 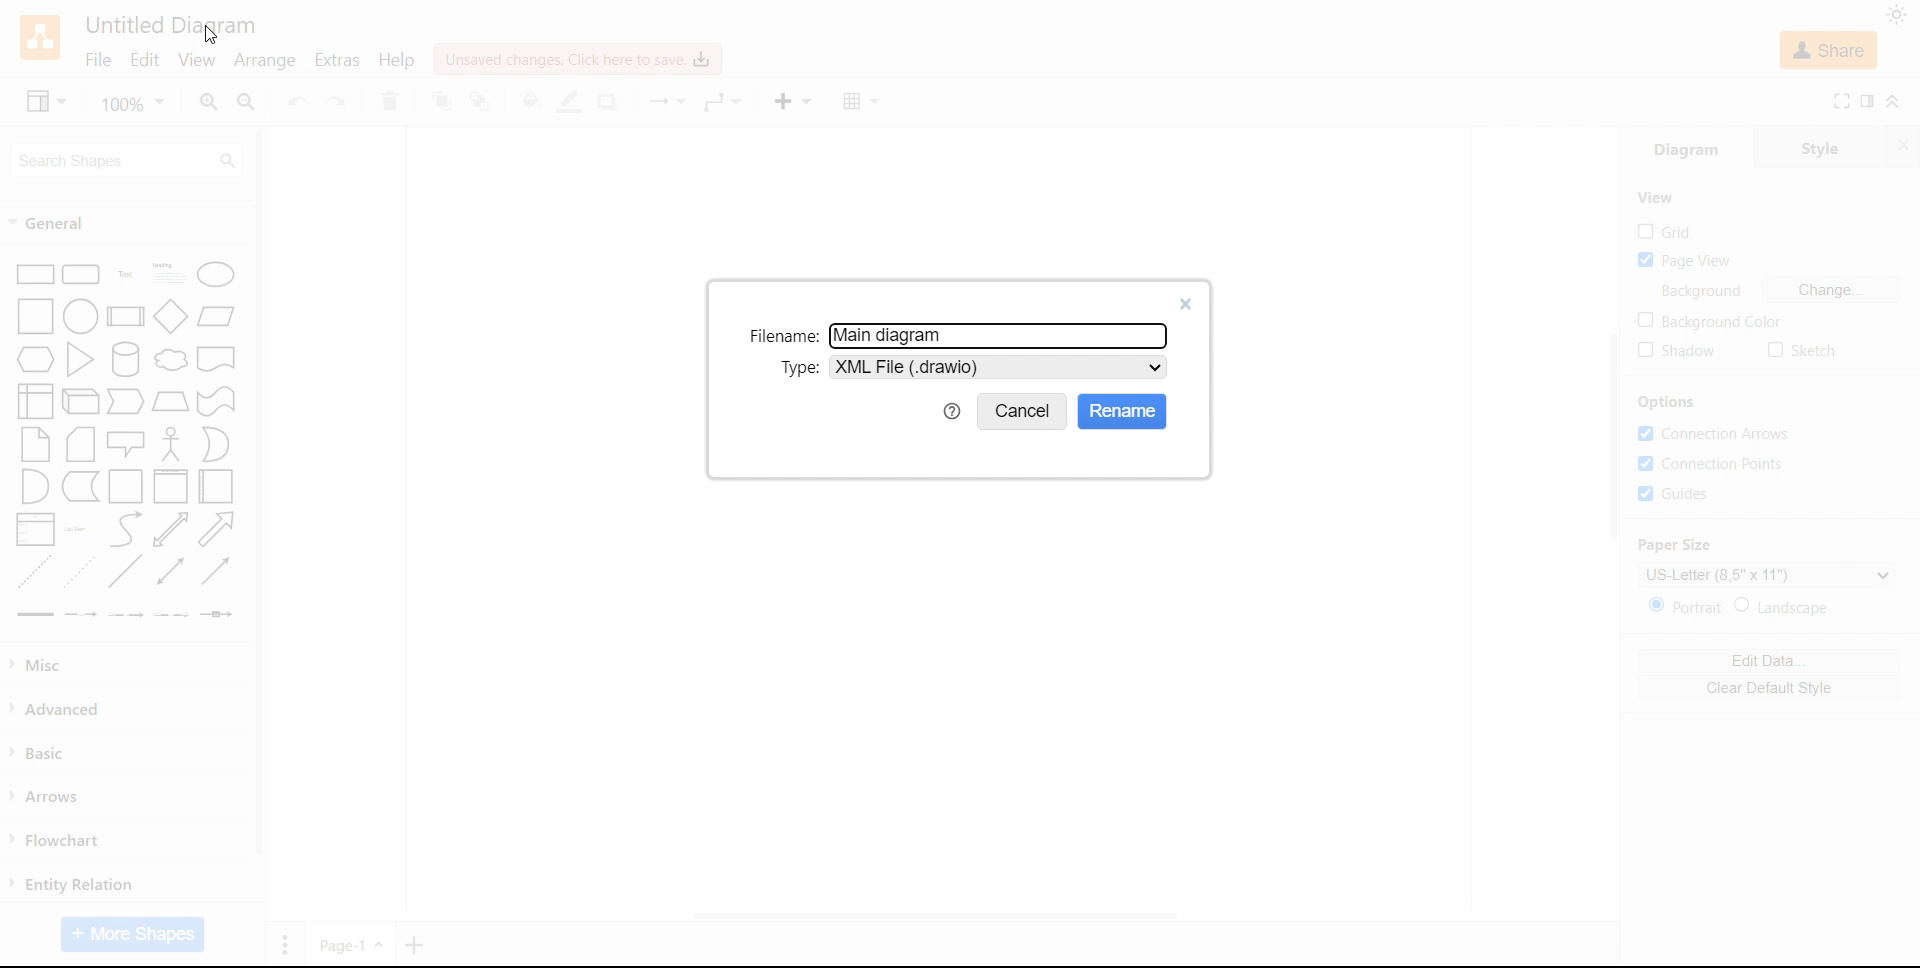 I want to click on Line colour , so click(x=571, y=103).